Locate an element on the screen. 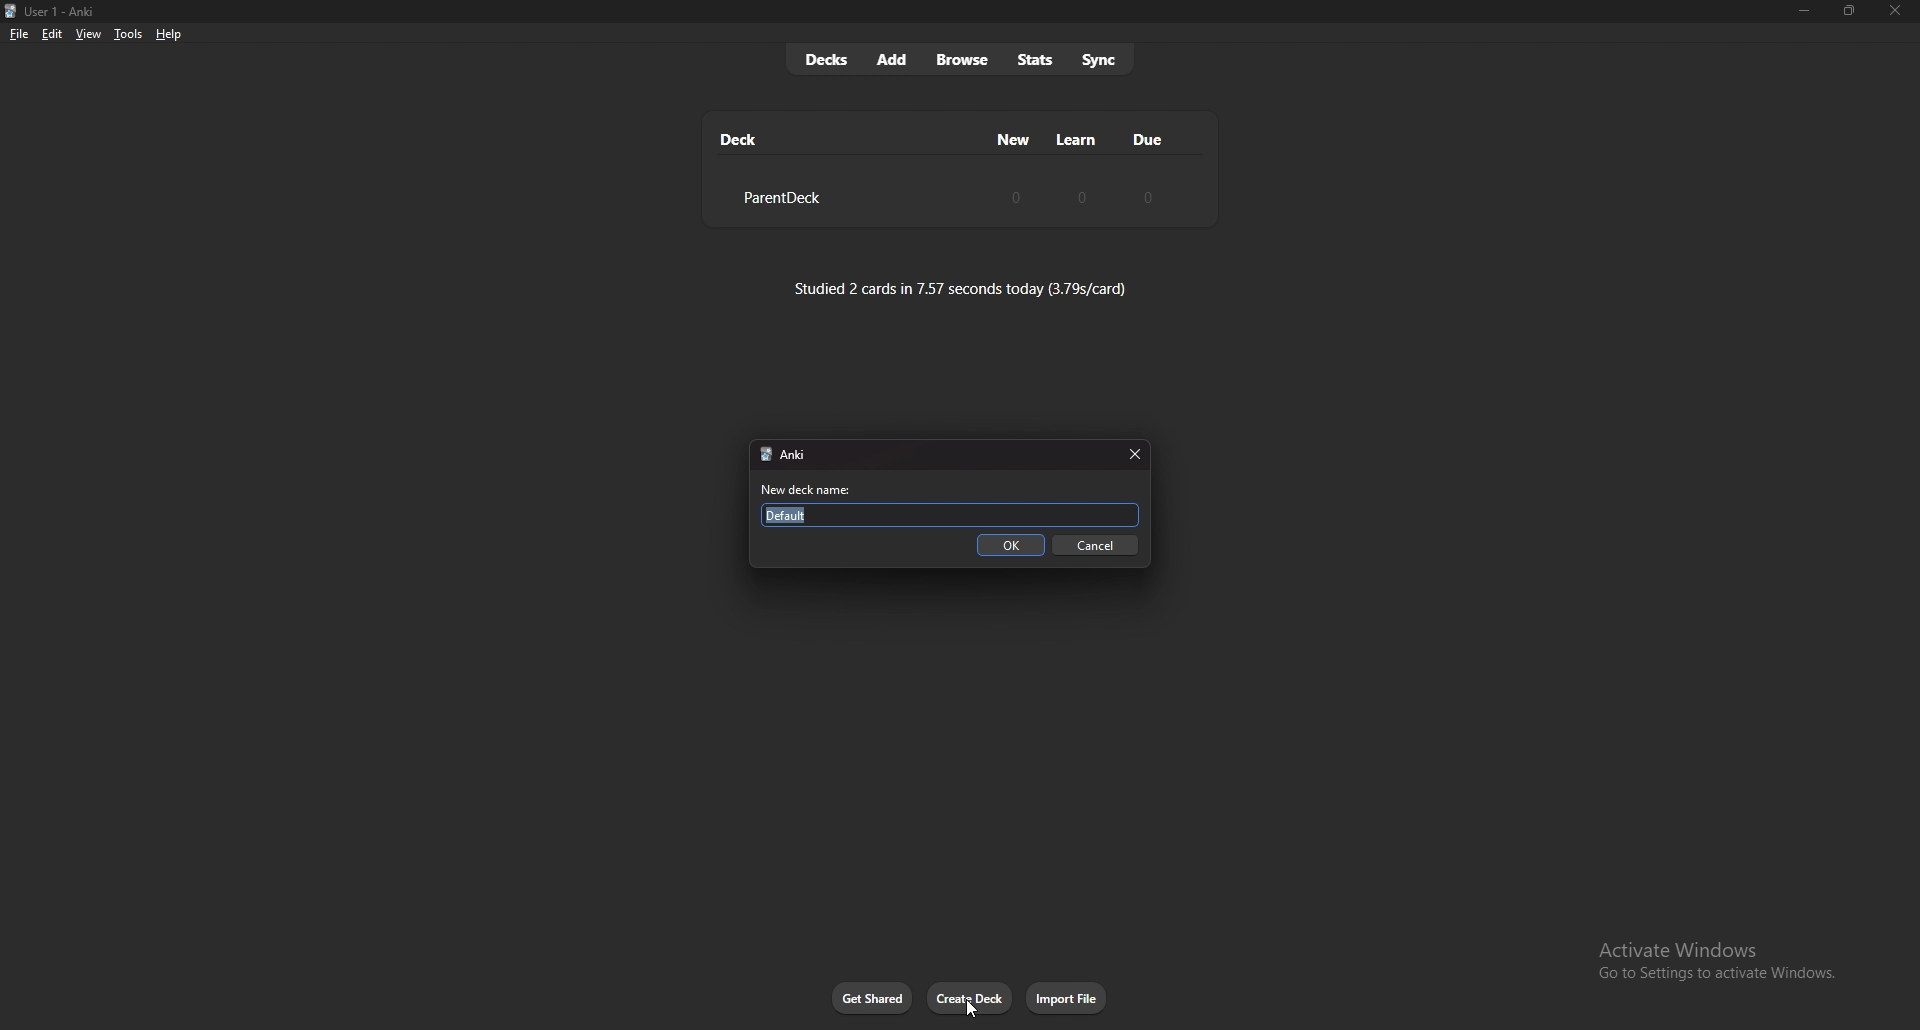 This screenshot has width=1920, height=1030. get shared is located at coordinates (873, 999).